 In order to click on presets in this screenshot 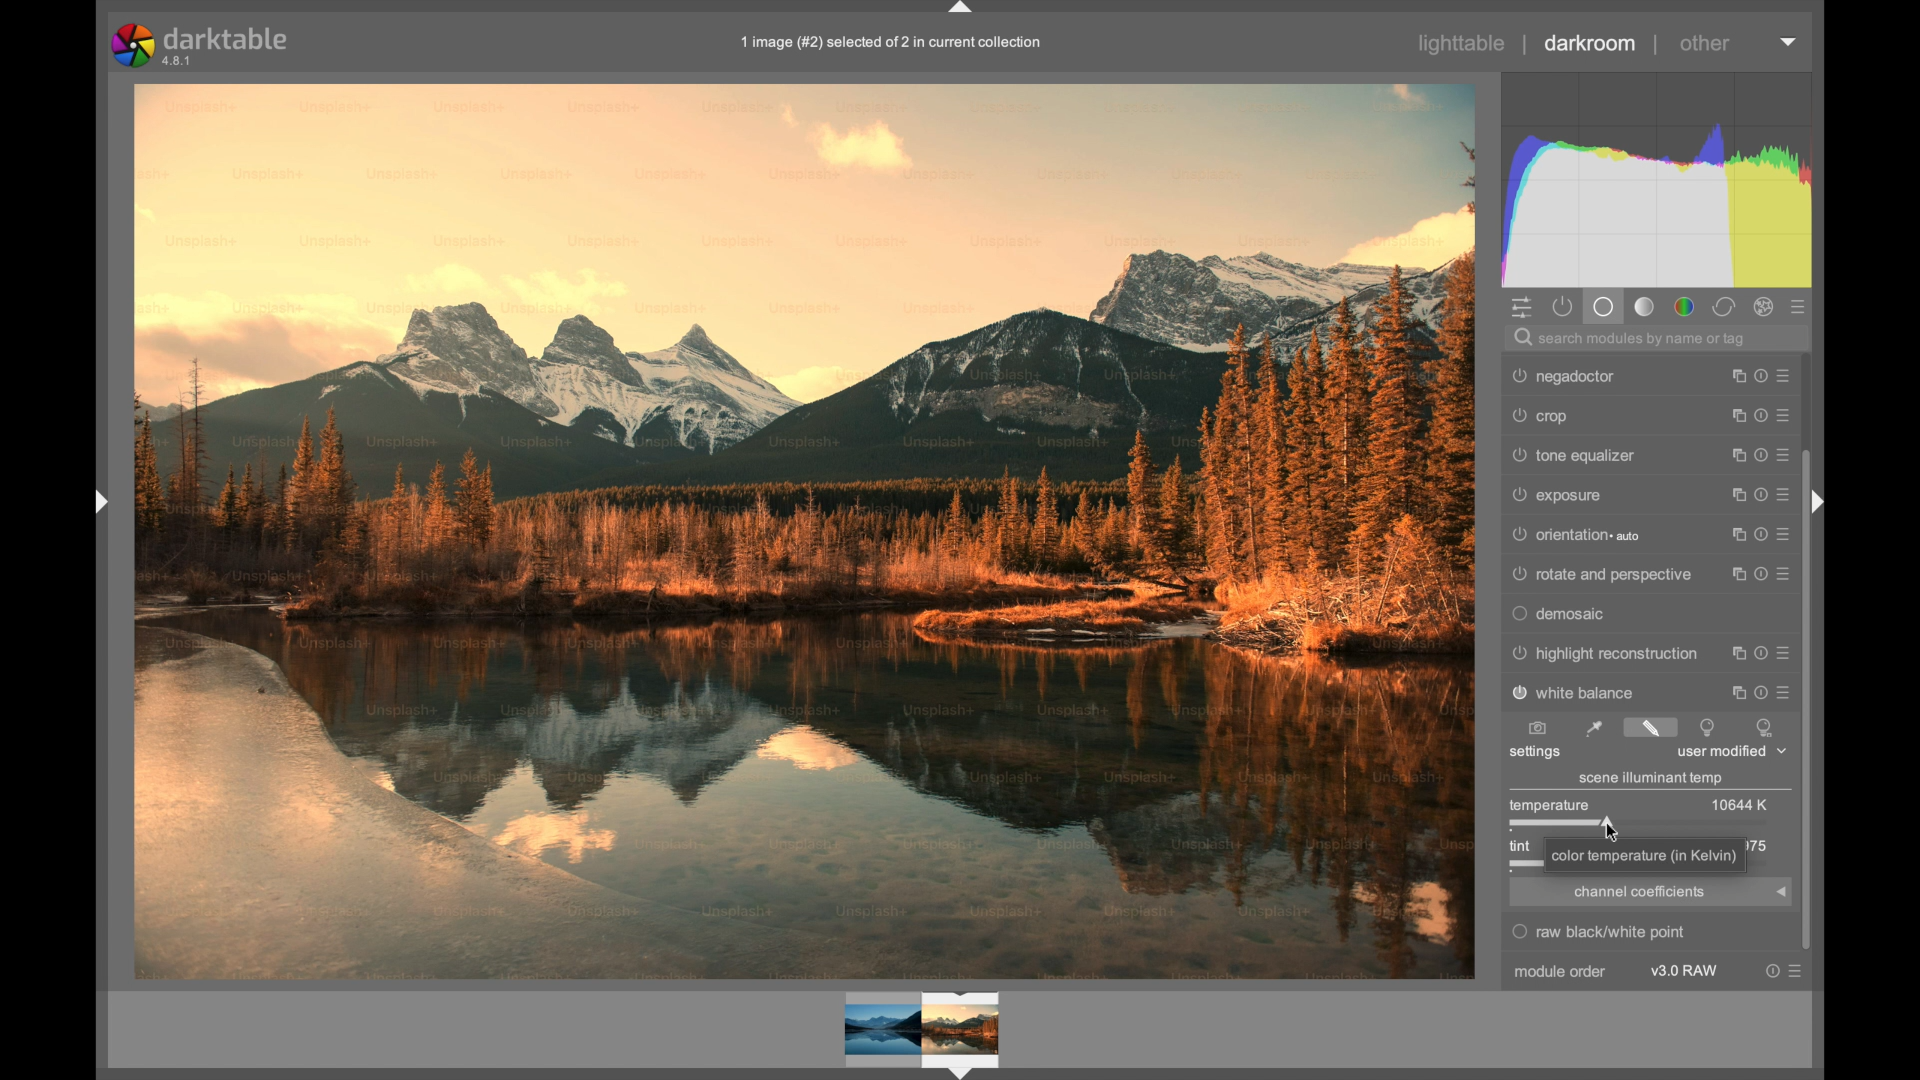, I will do `click(1789, 647)`.